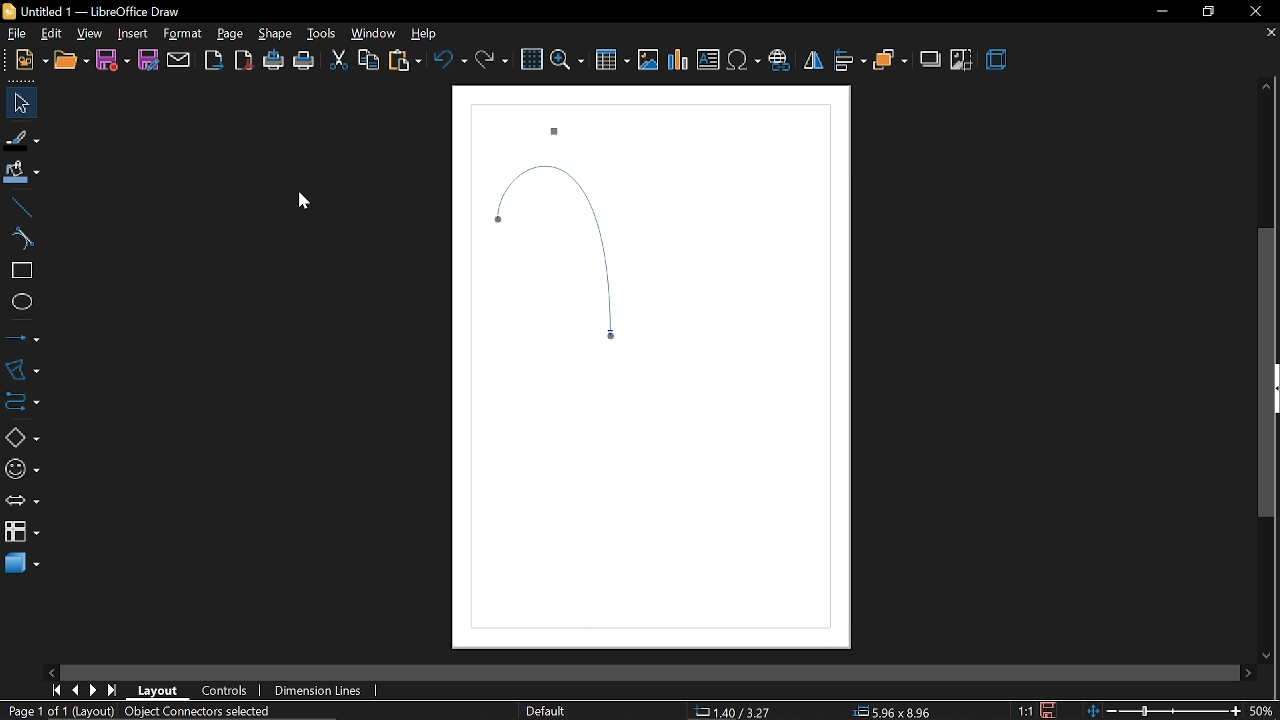 The image size is (1280, 720). What do you see at coordinates (890, 60) in the screenshot?
I see `arrange` at bounding box center [890, 60].